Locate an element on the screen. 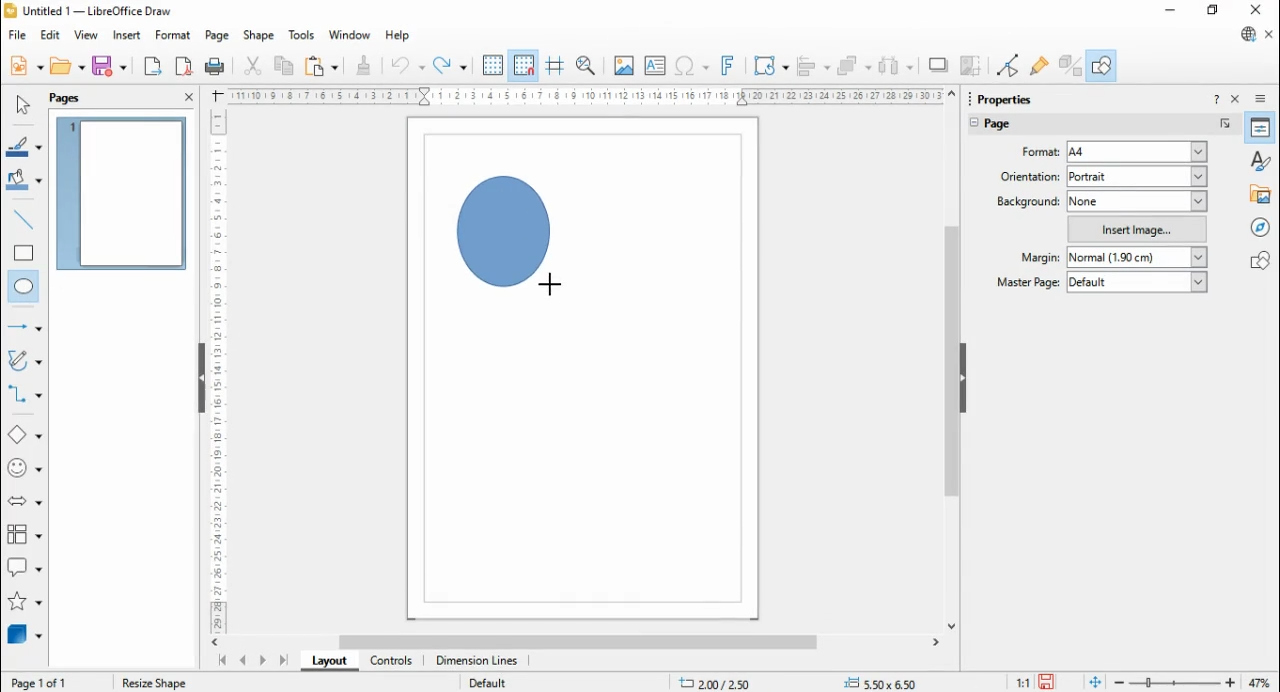 The image size is (1280, 692). 3D Objects is located at coordinates (23, 635).